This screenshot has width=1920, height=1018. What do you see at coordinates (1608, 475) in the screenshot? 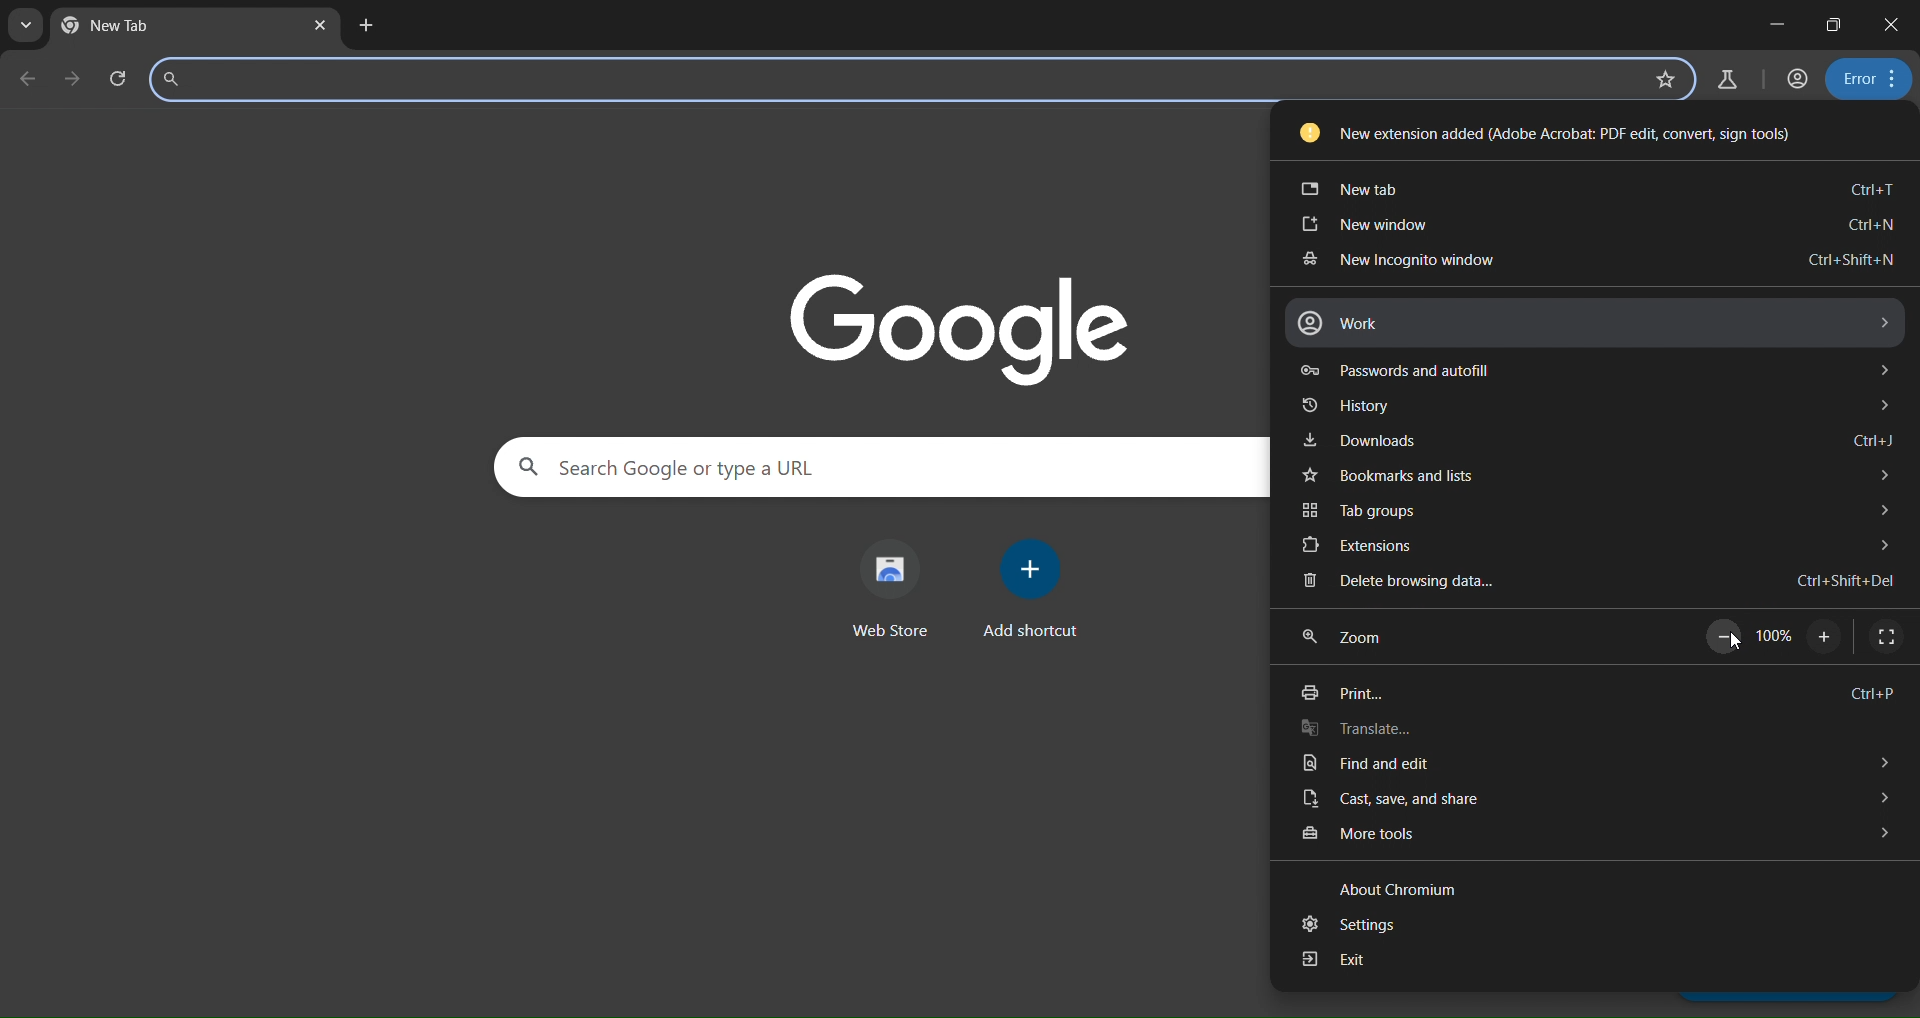
I see `bookmarks and lists` at bounding box center [1608, 475].